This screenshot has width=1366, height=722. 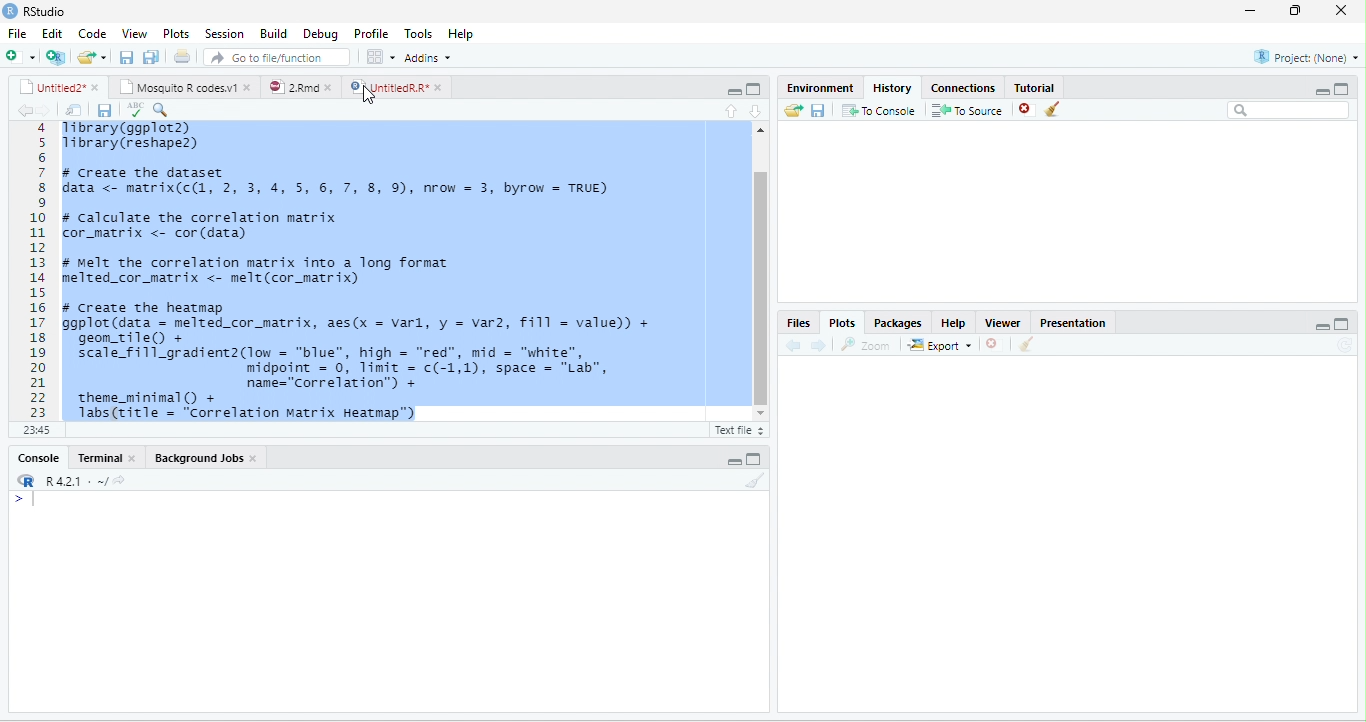 I want to click on help, so click(x=468, y=34).